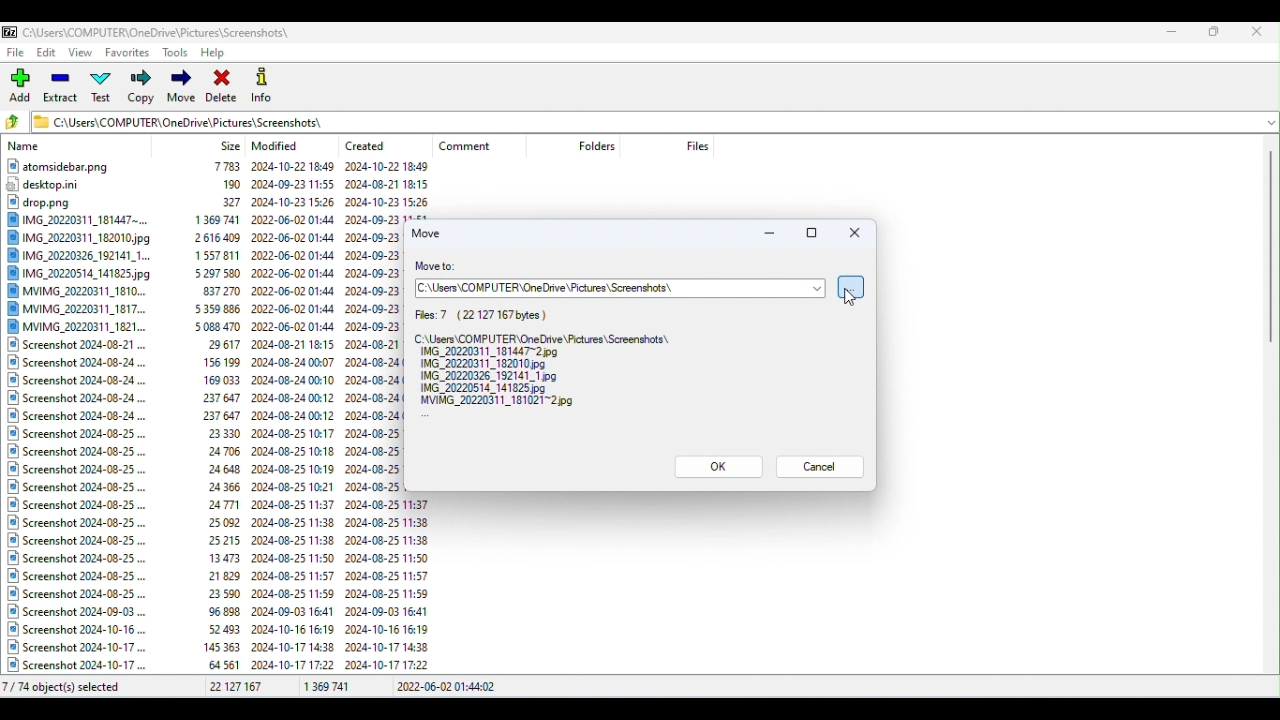 This screenshot has width=1280, height=720. Describe the element at coordinates (27, 147) in the screenshot. I see `Name` at that location.